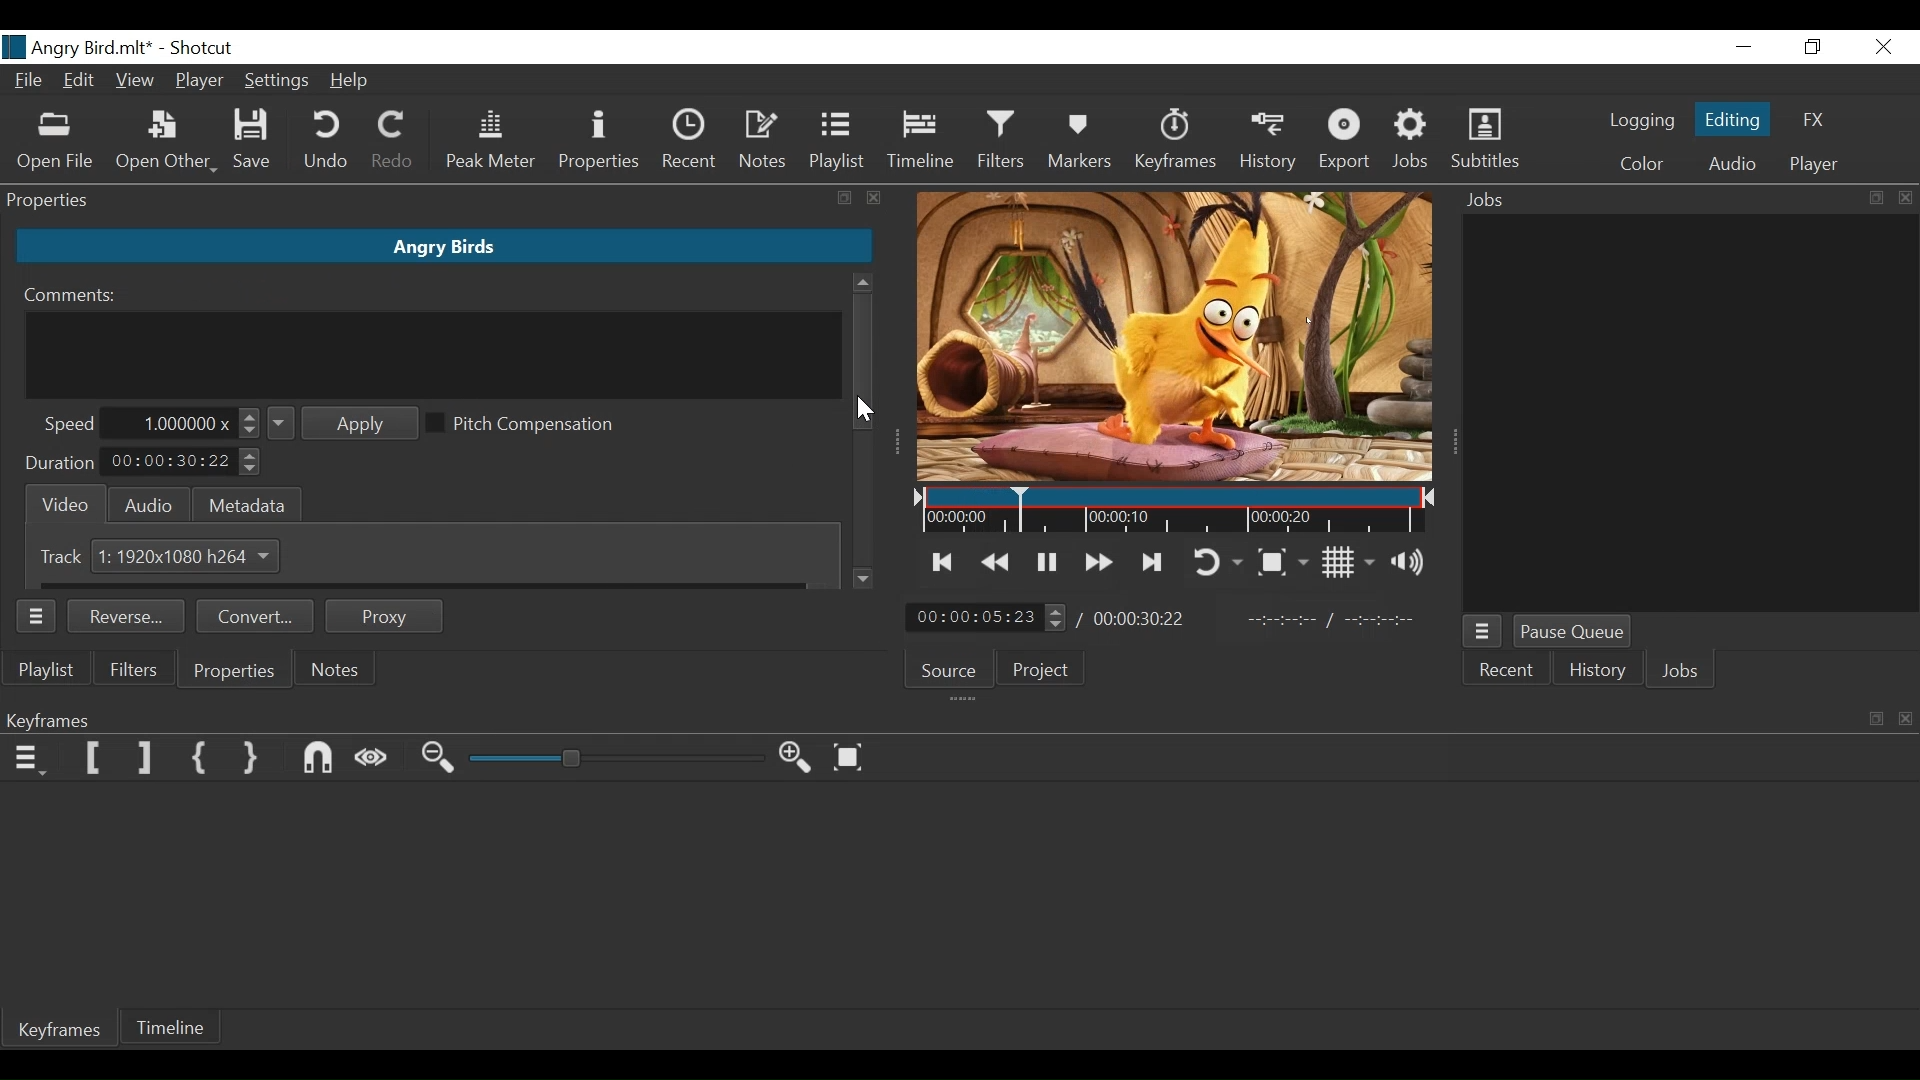  What do you see at coordinates (955, 718) in the screenshot?
I see `Keyframe Panel` at bounding box center [955, 718].